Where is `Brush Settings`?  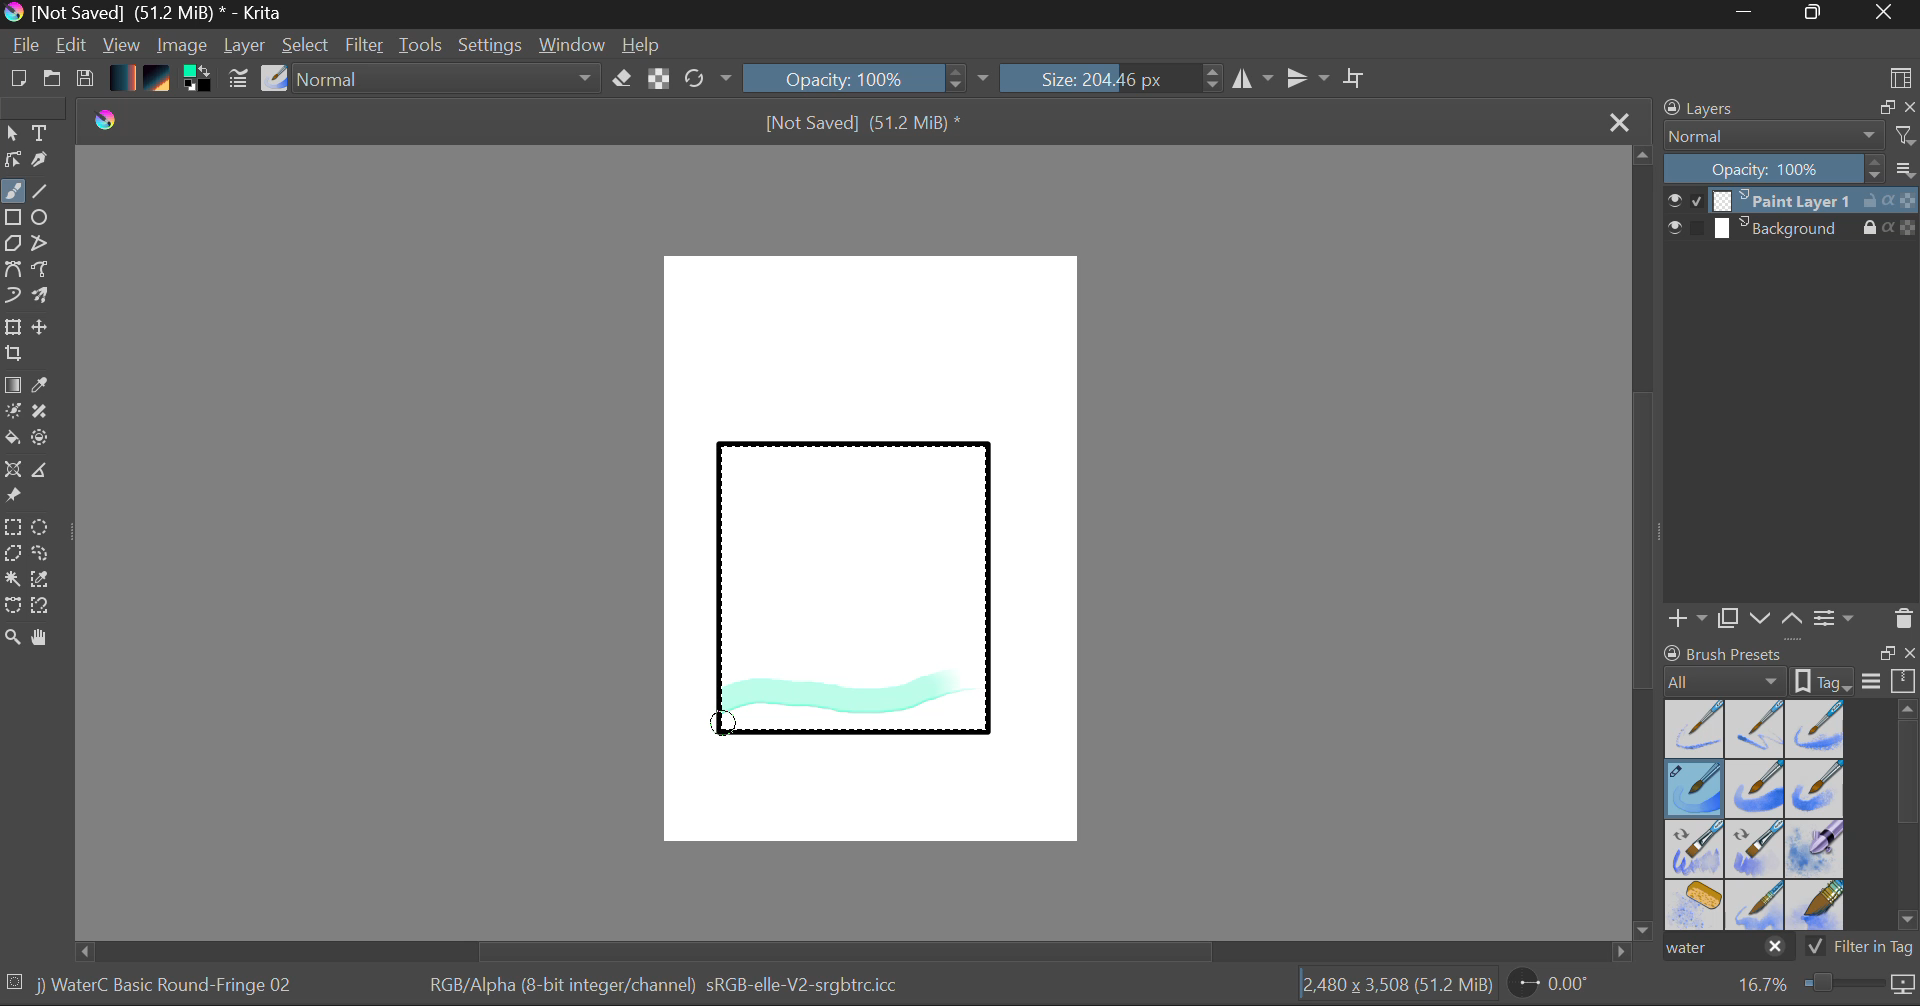 Brush Settings is located at coordinates (236, 80).